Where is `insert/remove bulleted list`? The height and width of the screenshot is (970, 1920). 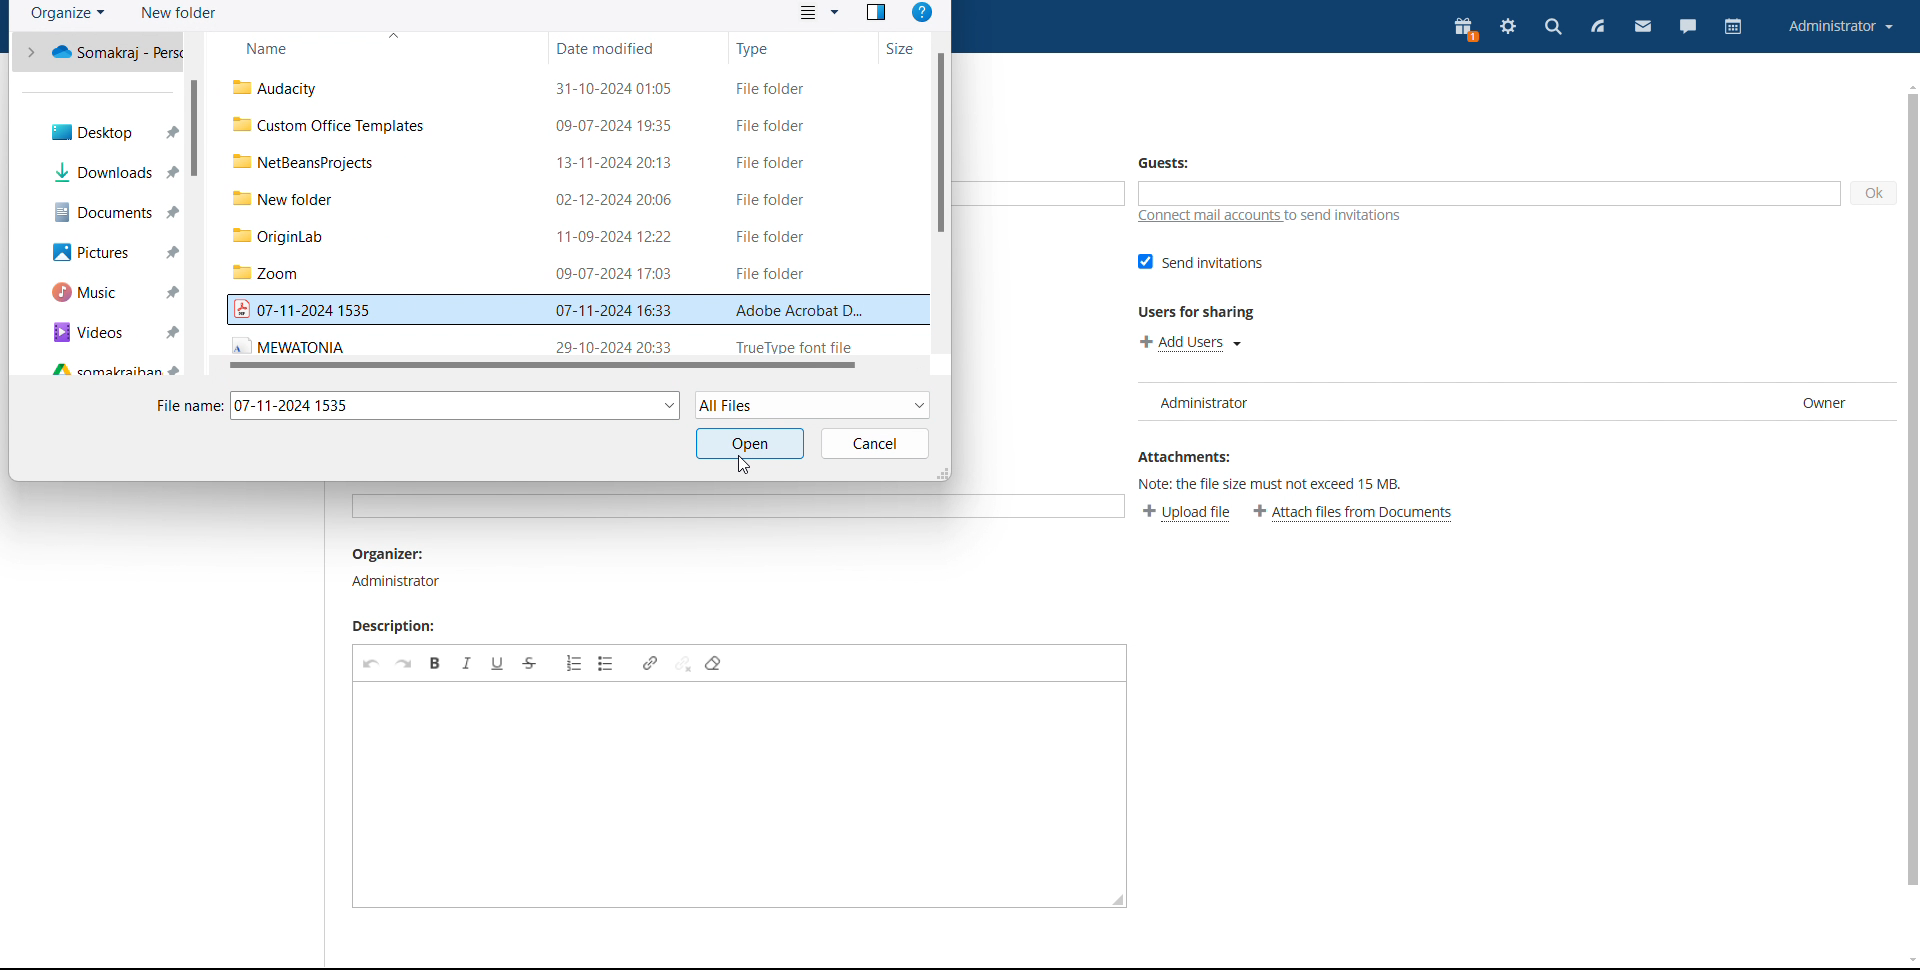 insert/remove bulleted list is located at coordinates (608, 663).